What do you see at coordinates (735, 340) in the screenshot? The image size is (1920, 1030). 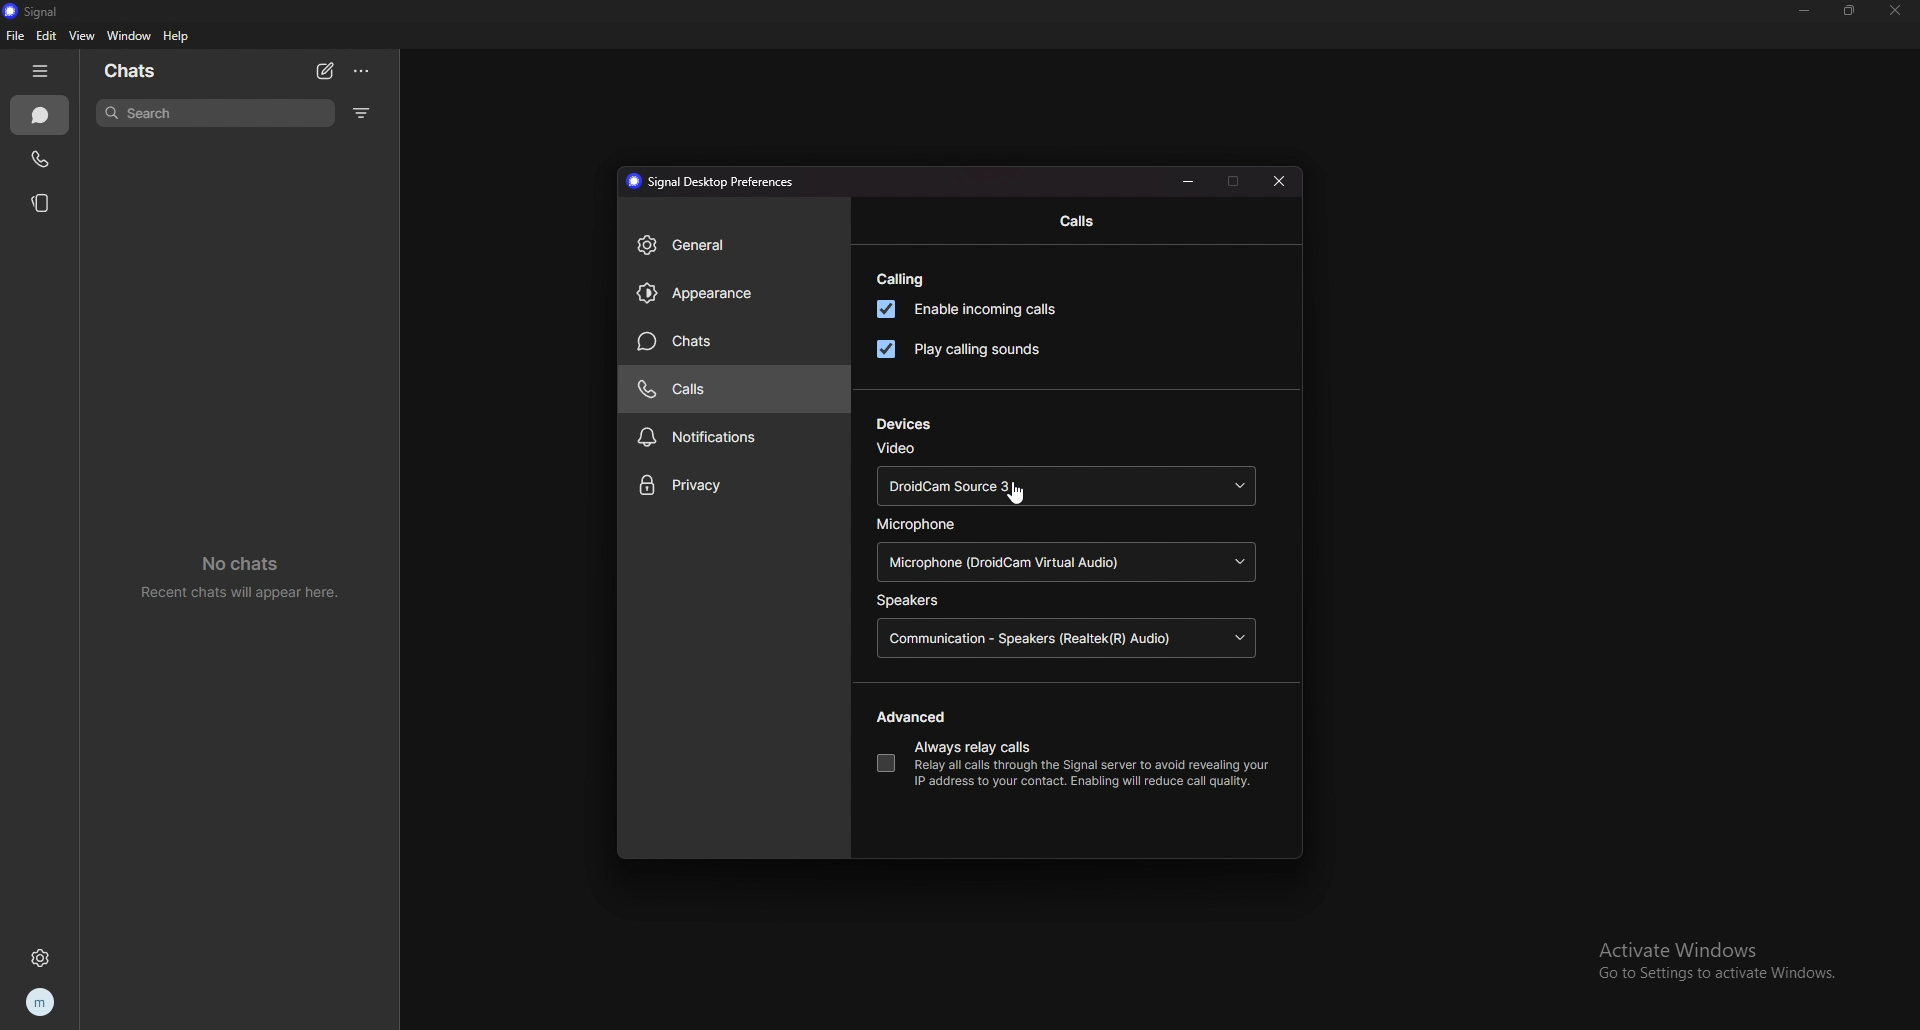 I see `chats` at bounding box center [735, 340].